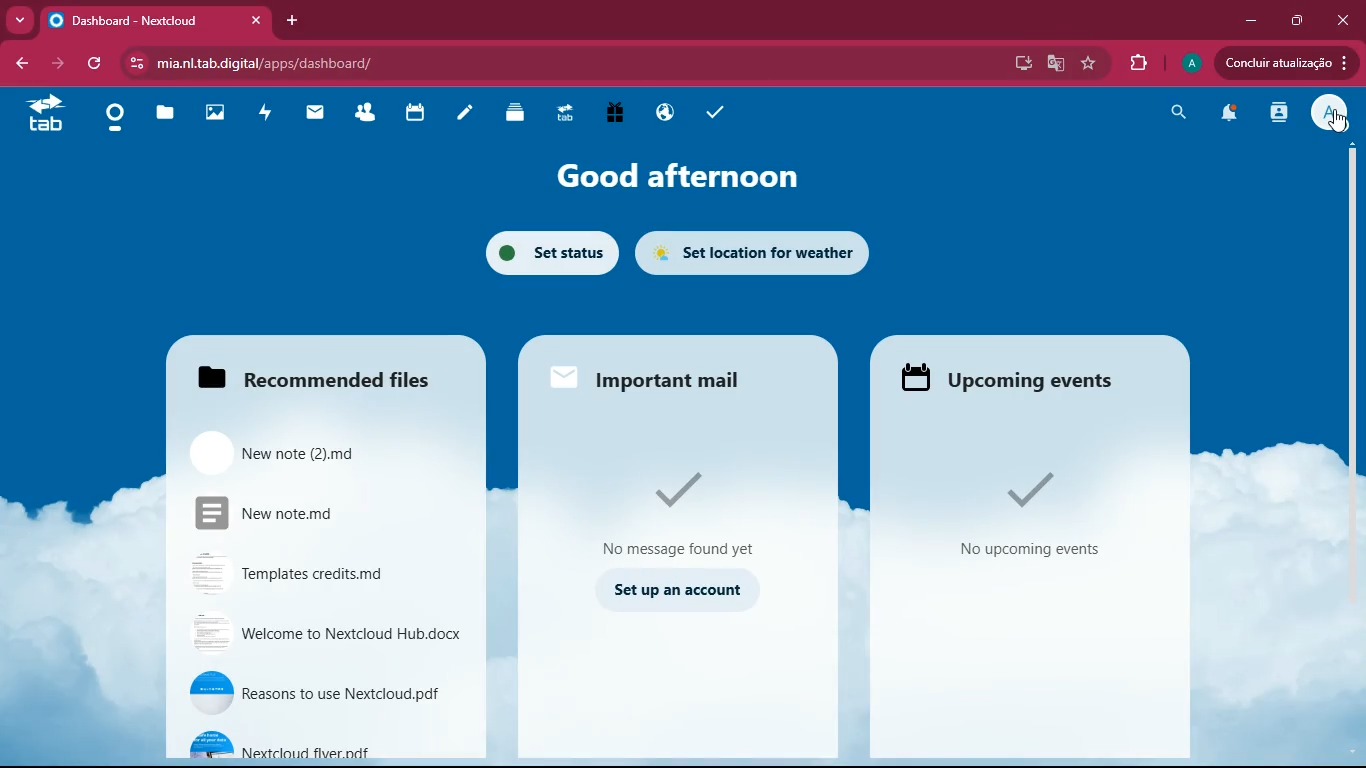 Image resolution: width=1366 pixels, height=768 pixels. I want to click on home, so click(111, 122).